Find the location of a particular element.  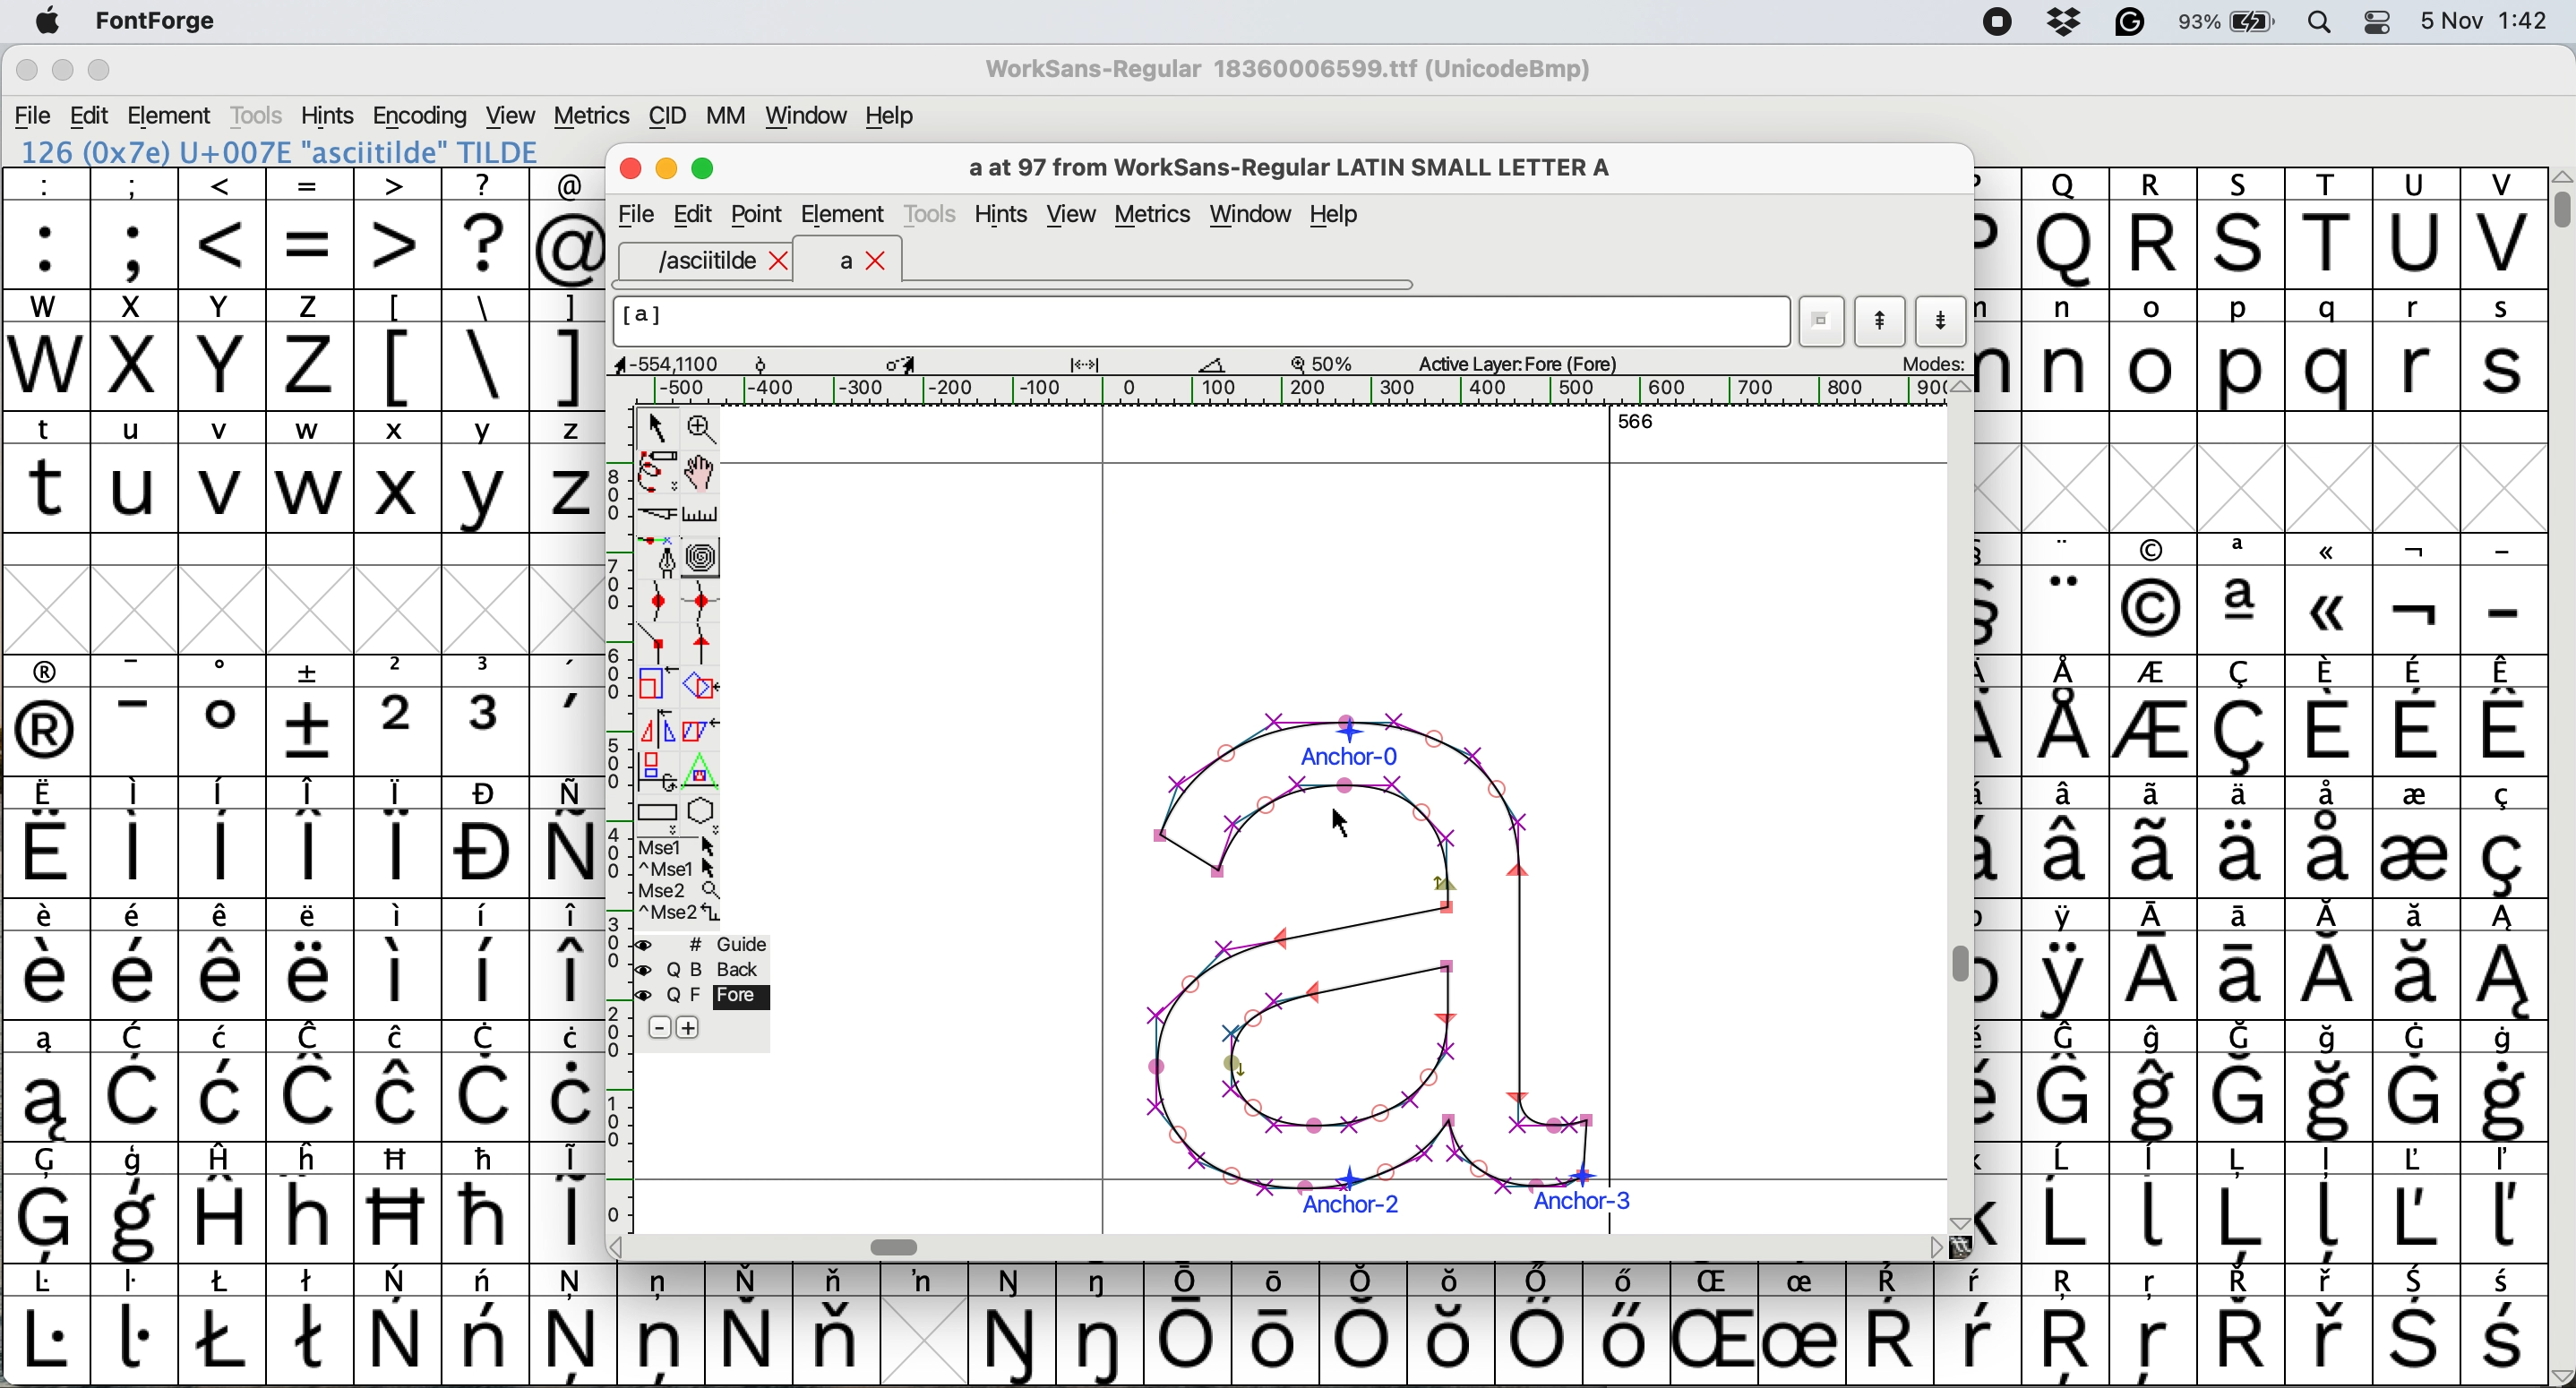

flip selection is located at coordinates (657, 726).